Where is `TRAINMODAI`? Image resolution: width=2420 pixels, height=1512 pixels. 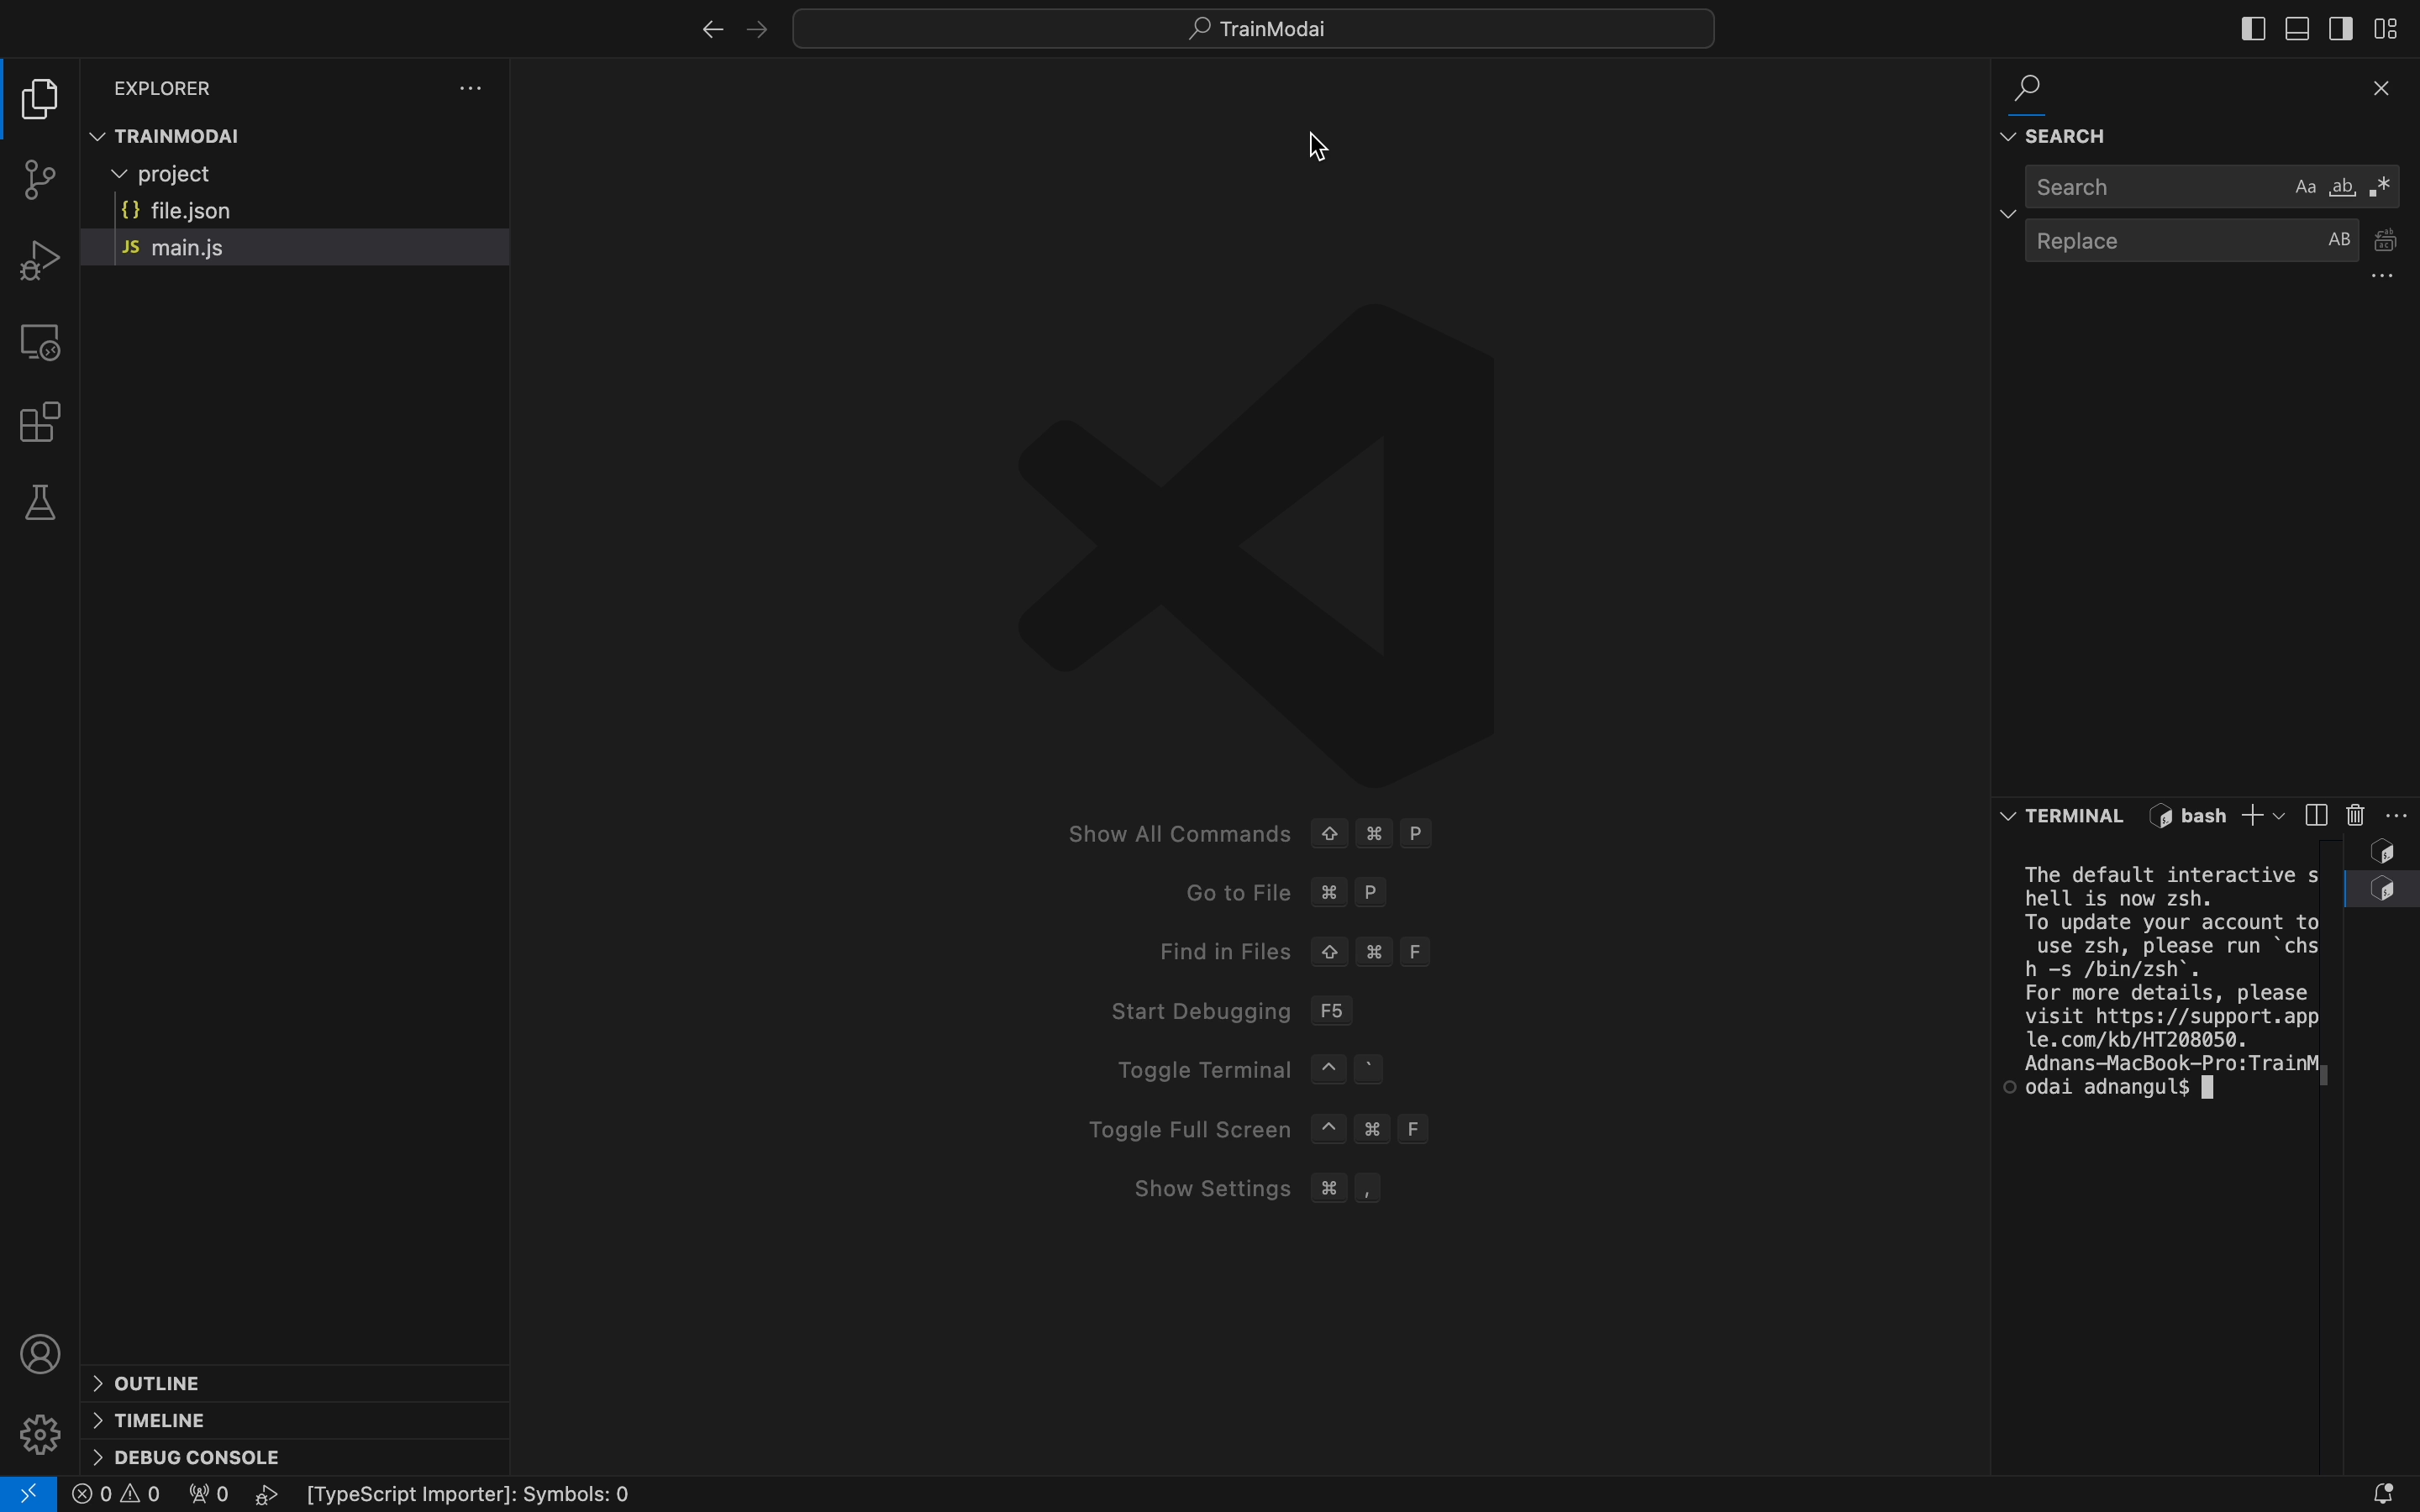
TRAINMODAI is located at coordinates (182, 133).